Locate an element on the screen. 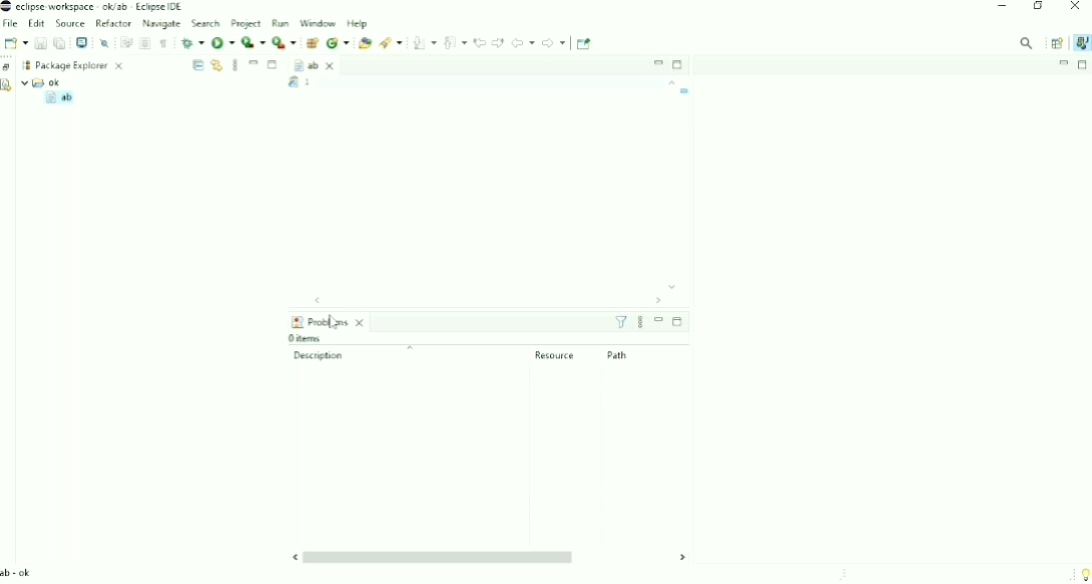  Minimize is located at coordinates (657, 62).